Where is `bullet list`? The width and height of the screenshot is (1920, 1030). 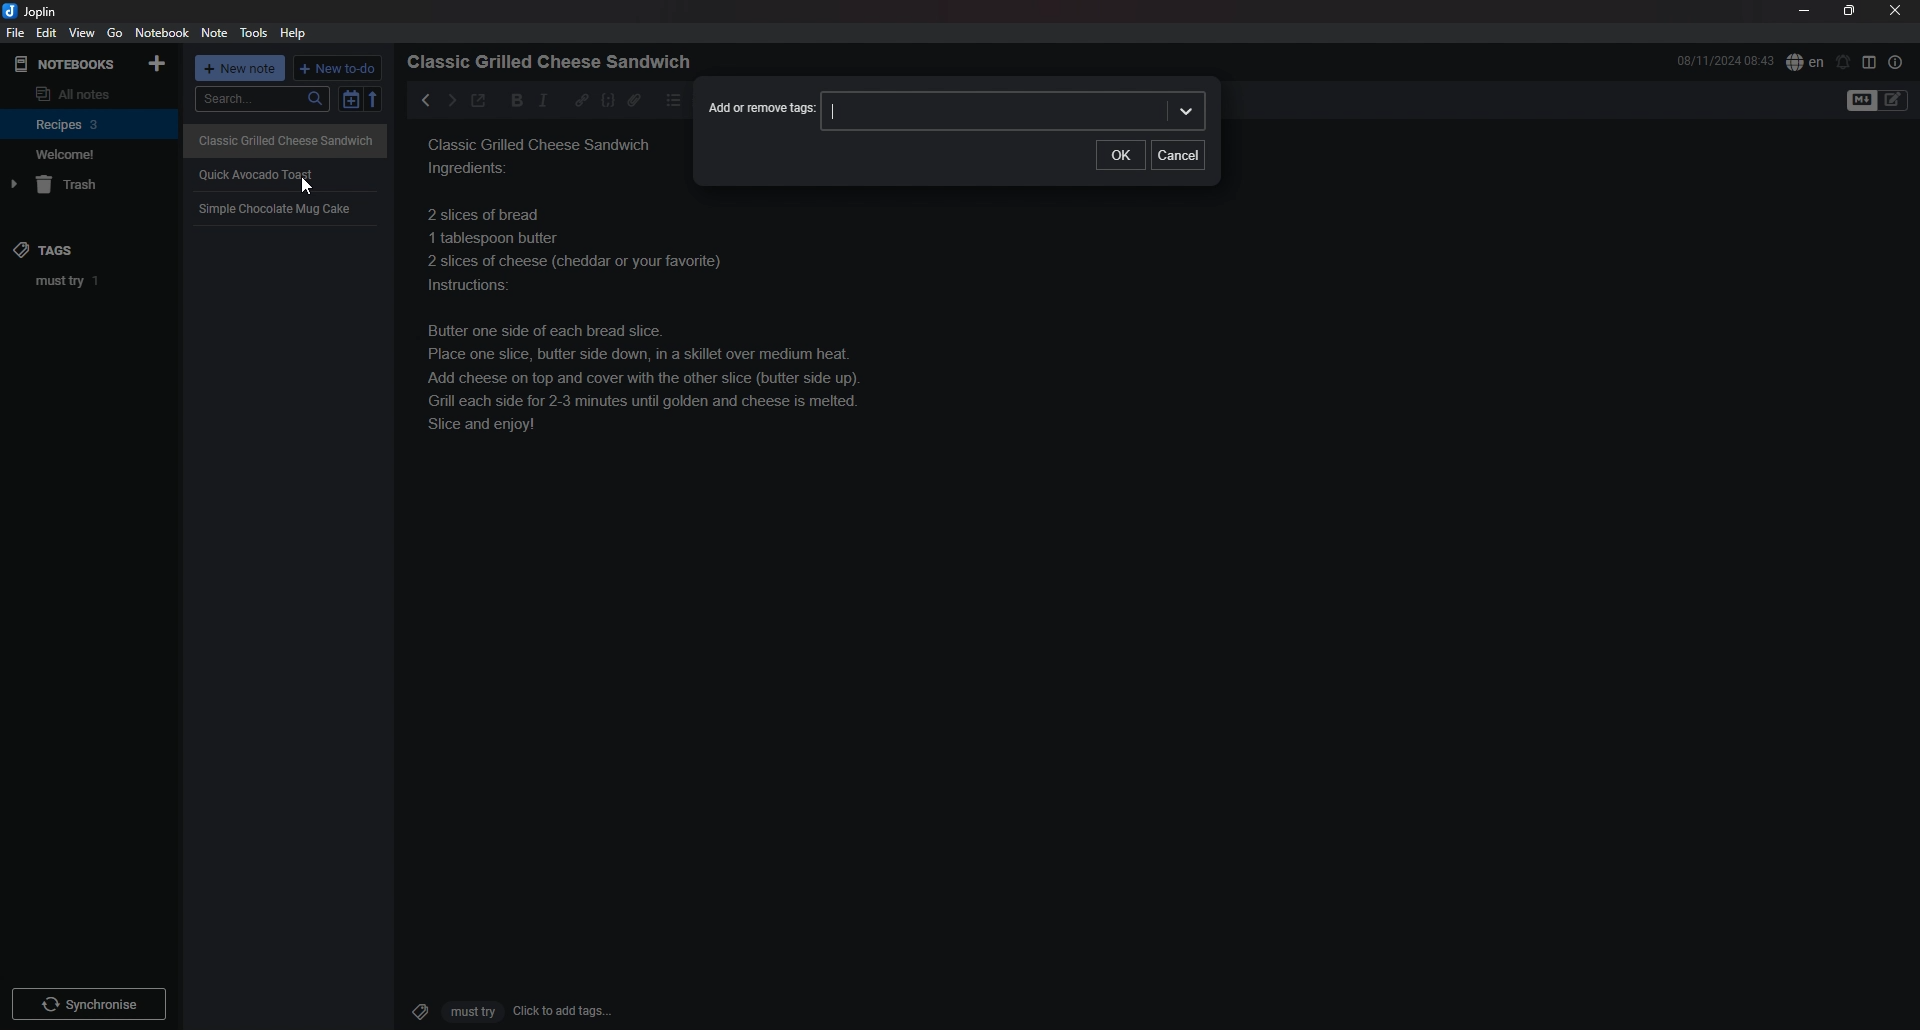 bullet list is located at coordinates (674, 100).